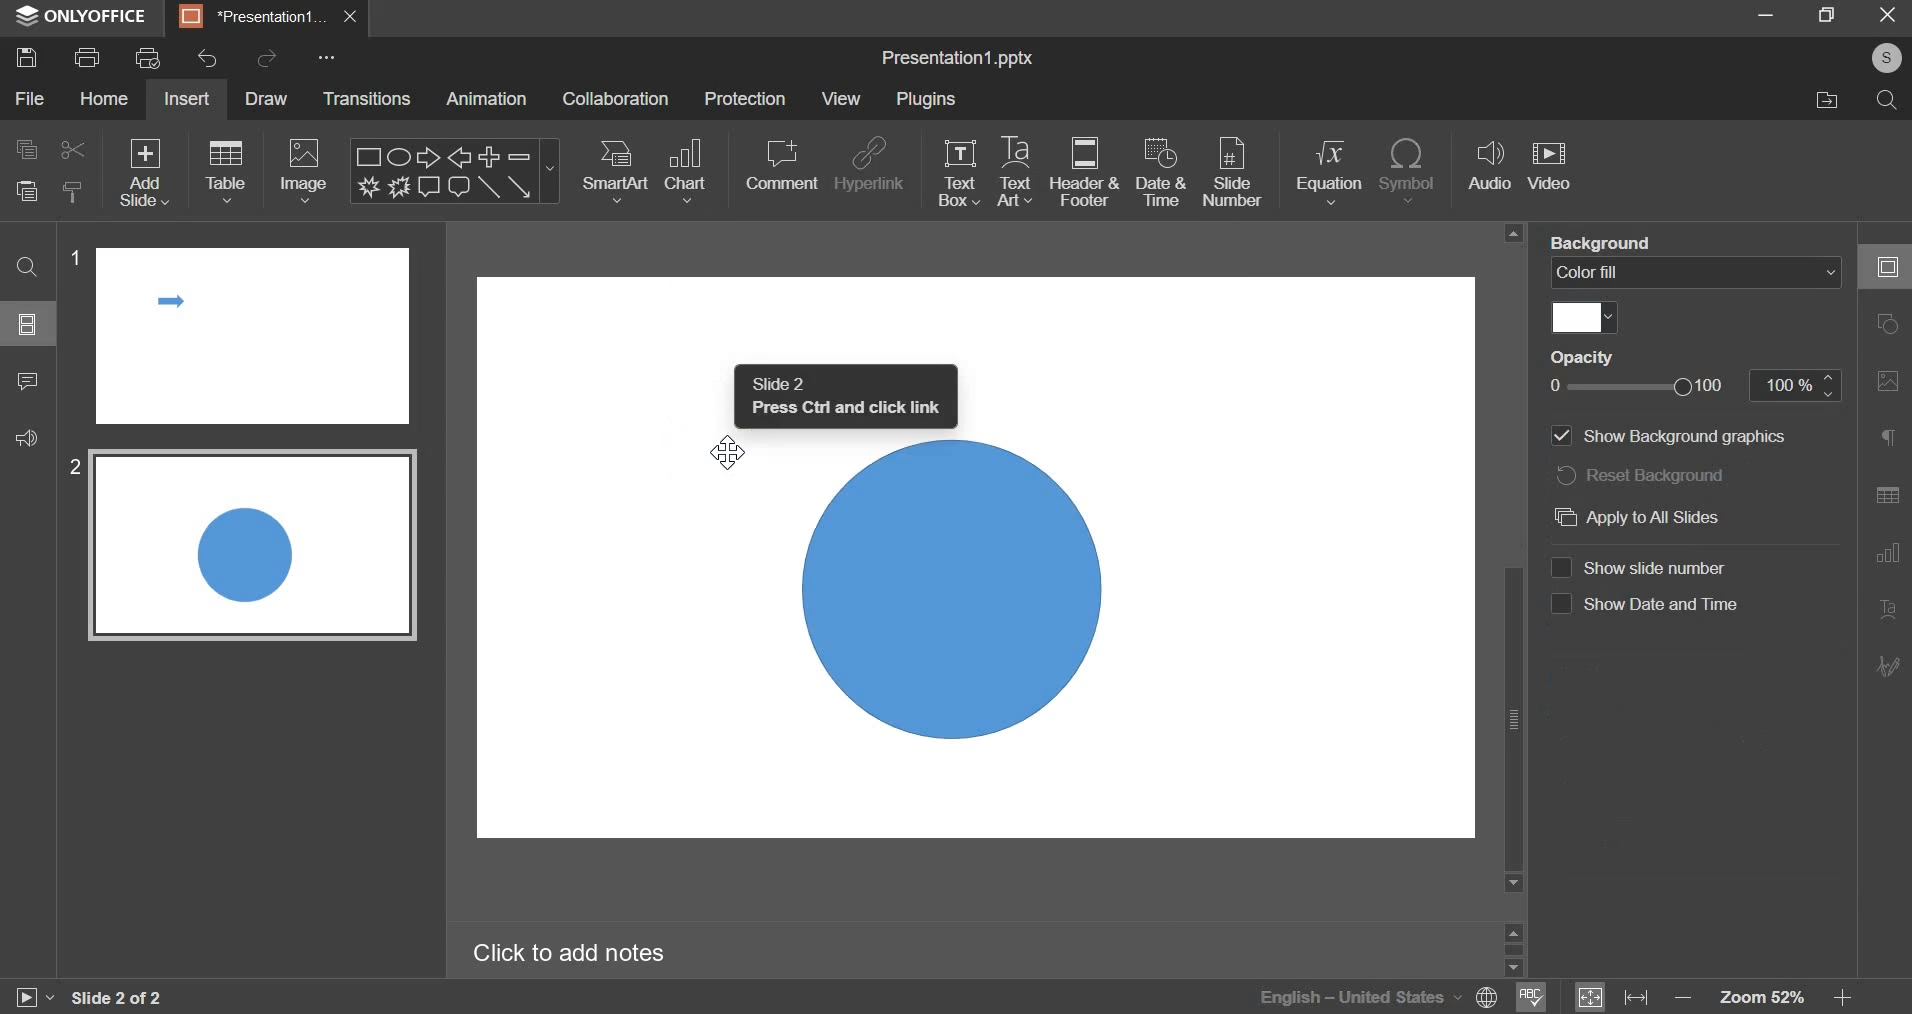 Image resolution: width=1912 pixels, height=1014 pixels. I want to click on Shape settings, so click(1886, 323).